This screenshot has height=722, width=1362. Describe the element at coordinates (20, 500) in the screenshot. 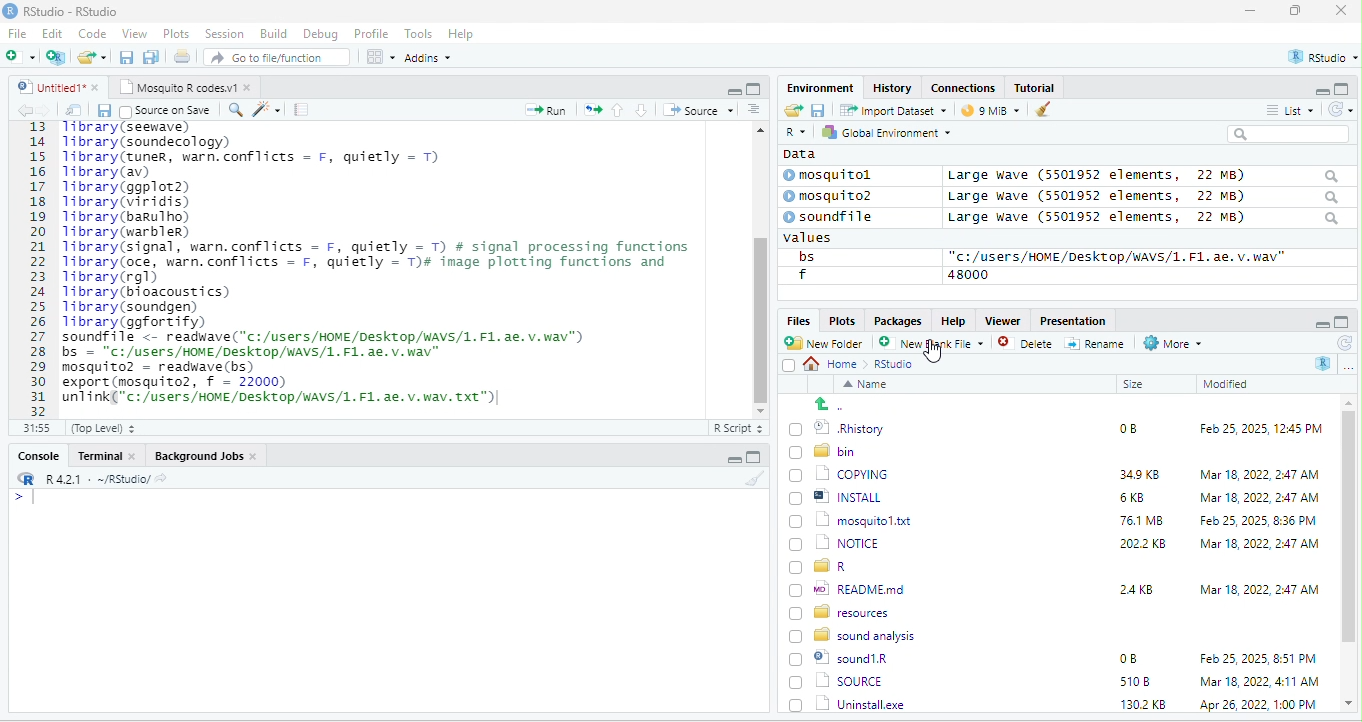

I see `syntax` at that location.